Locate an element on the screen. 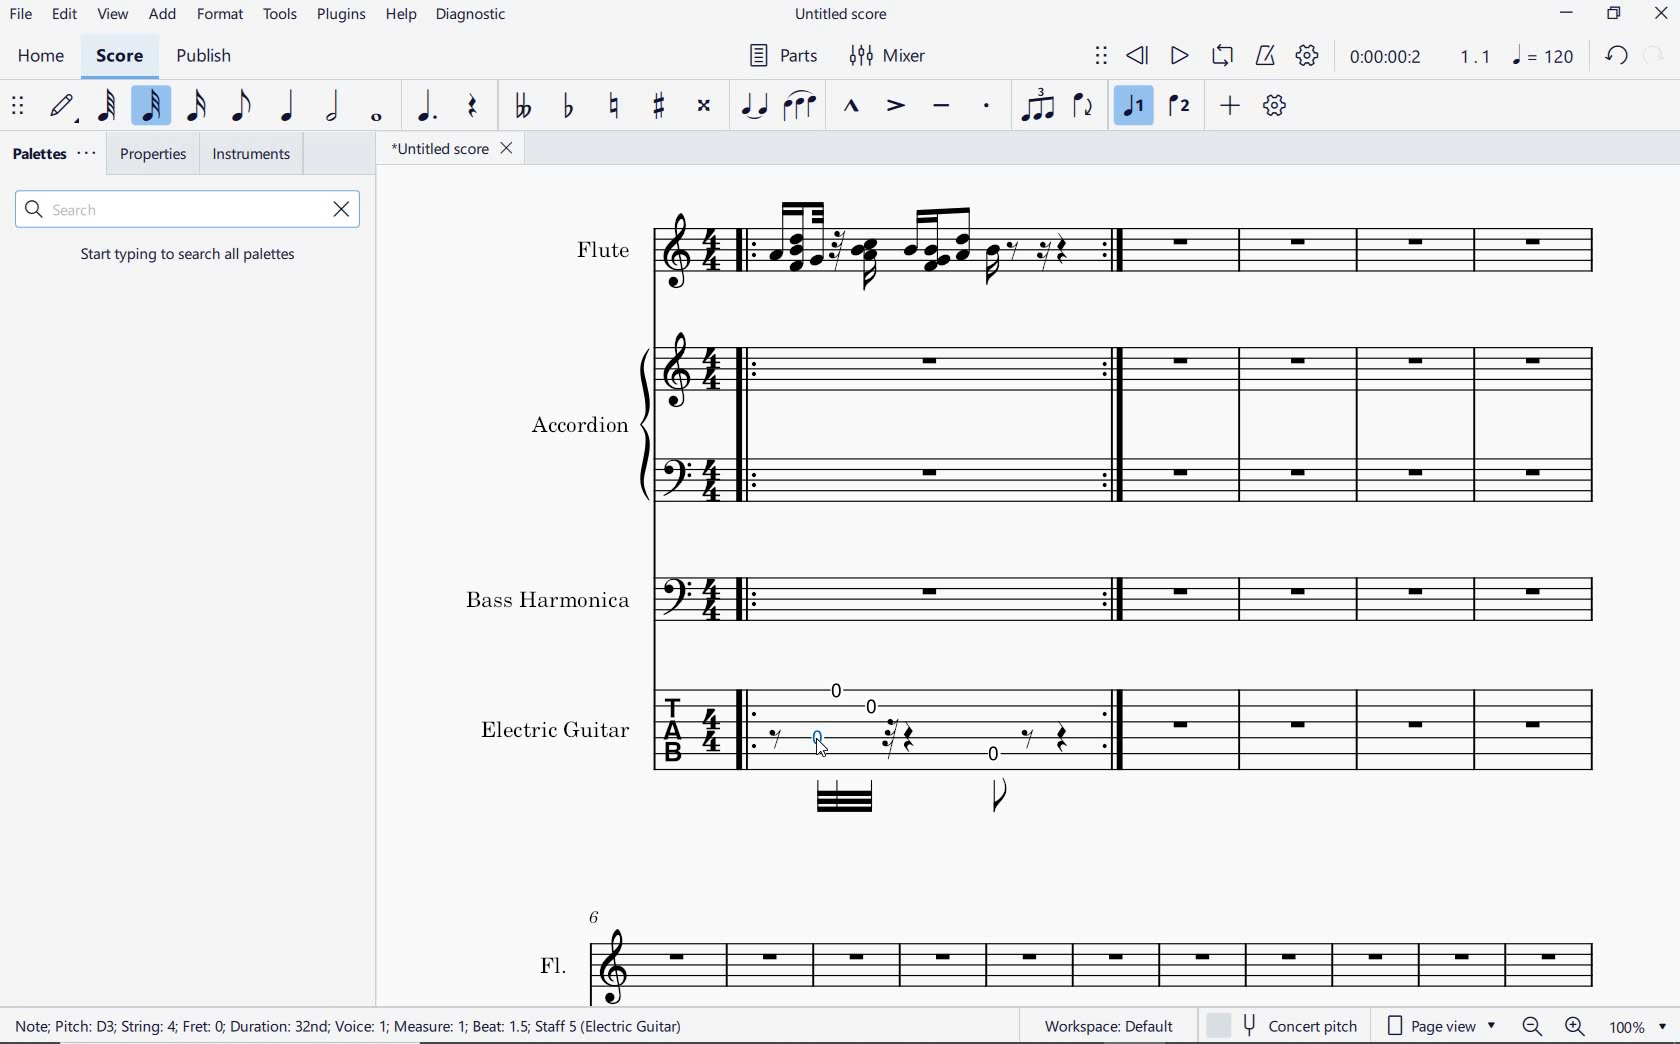  16th note is located at coordinates (197, 104).